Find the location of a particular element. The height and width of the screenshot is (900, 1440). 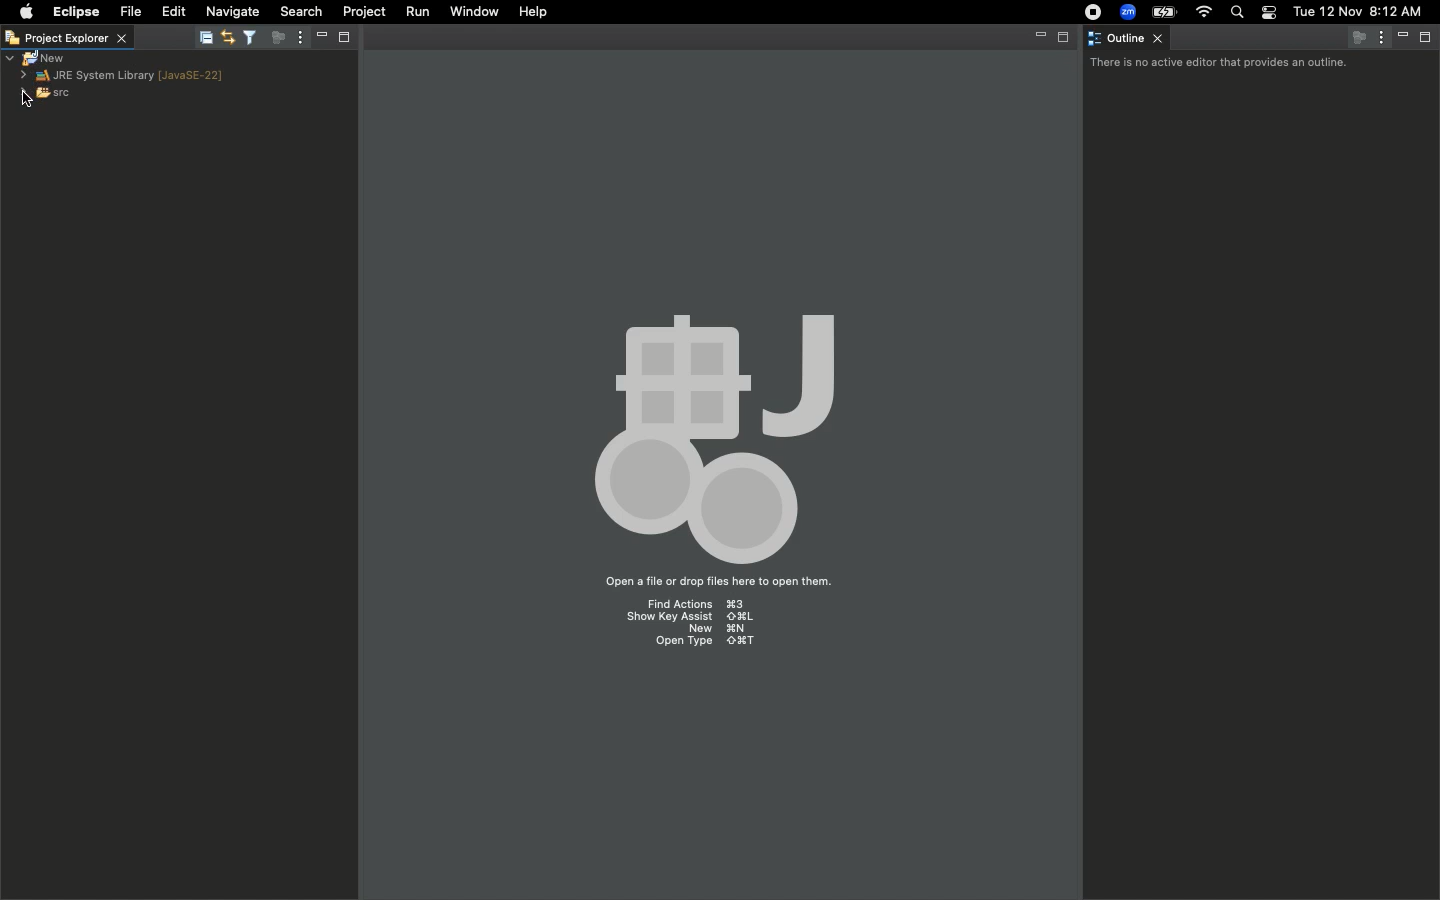

File is located at coordinates (130, 10).